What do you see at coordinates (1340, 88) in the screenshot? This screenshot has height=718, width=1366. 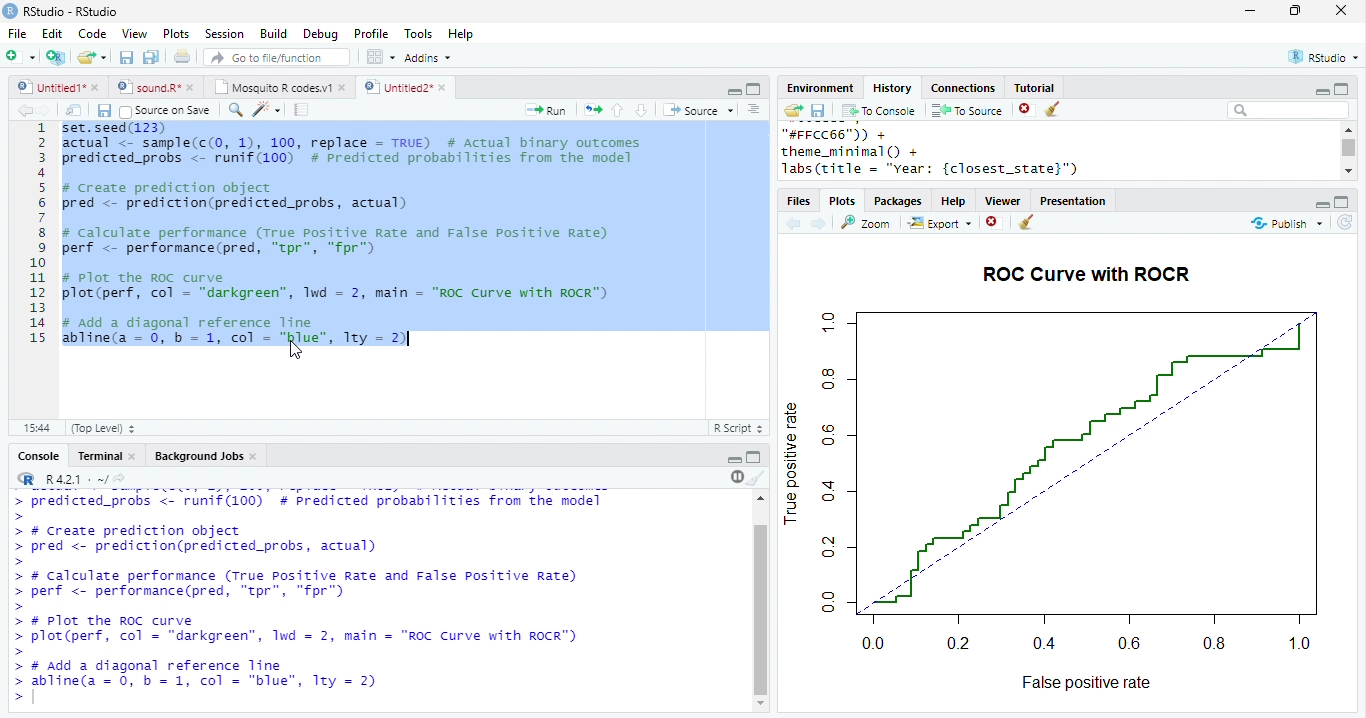 I see `maximize` at bounding box center [1340, 88].